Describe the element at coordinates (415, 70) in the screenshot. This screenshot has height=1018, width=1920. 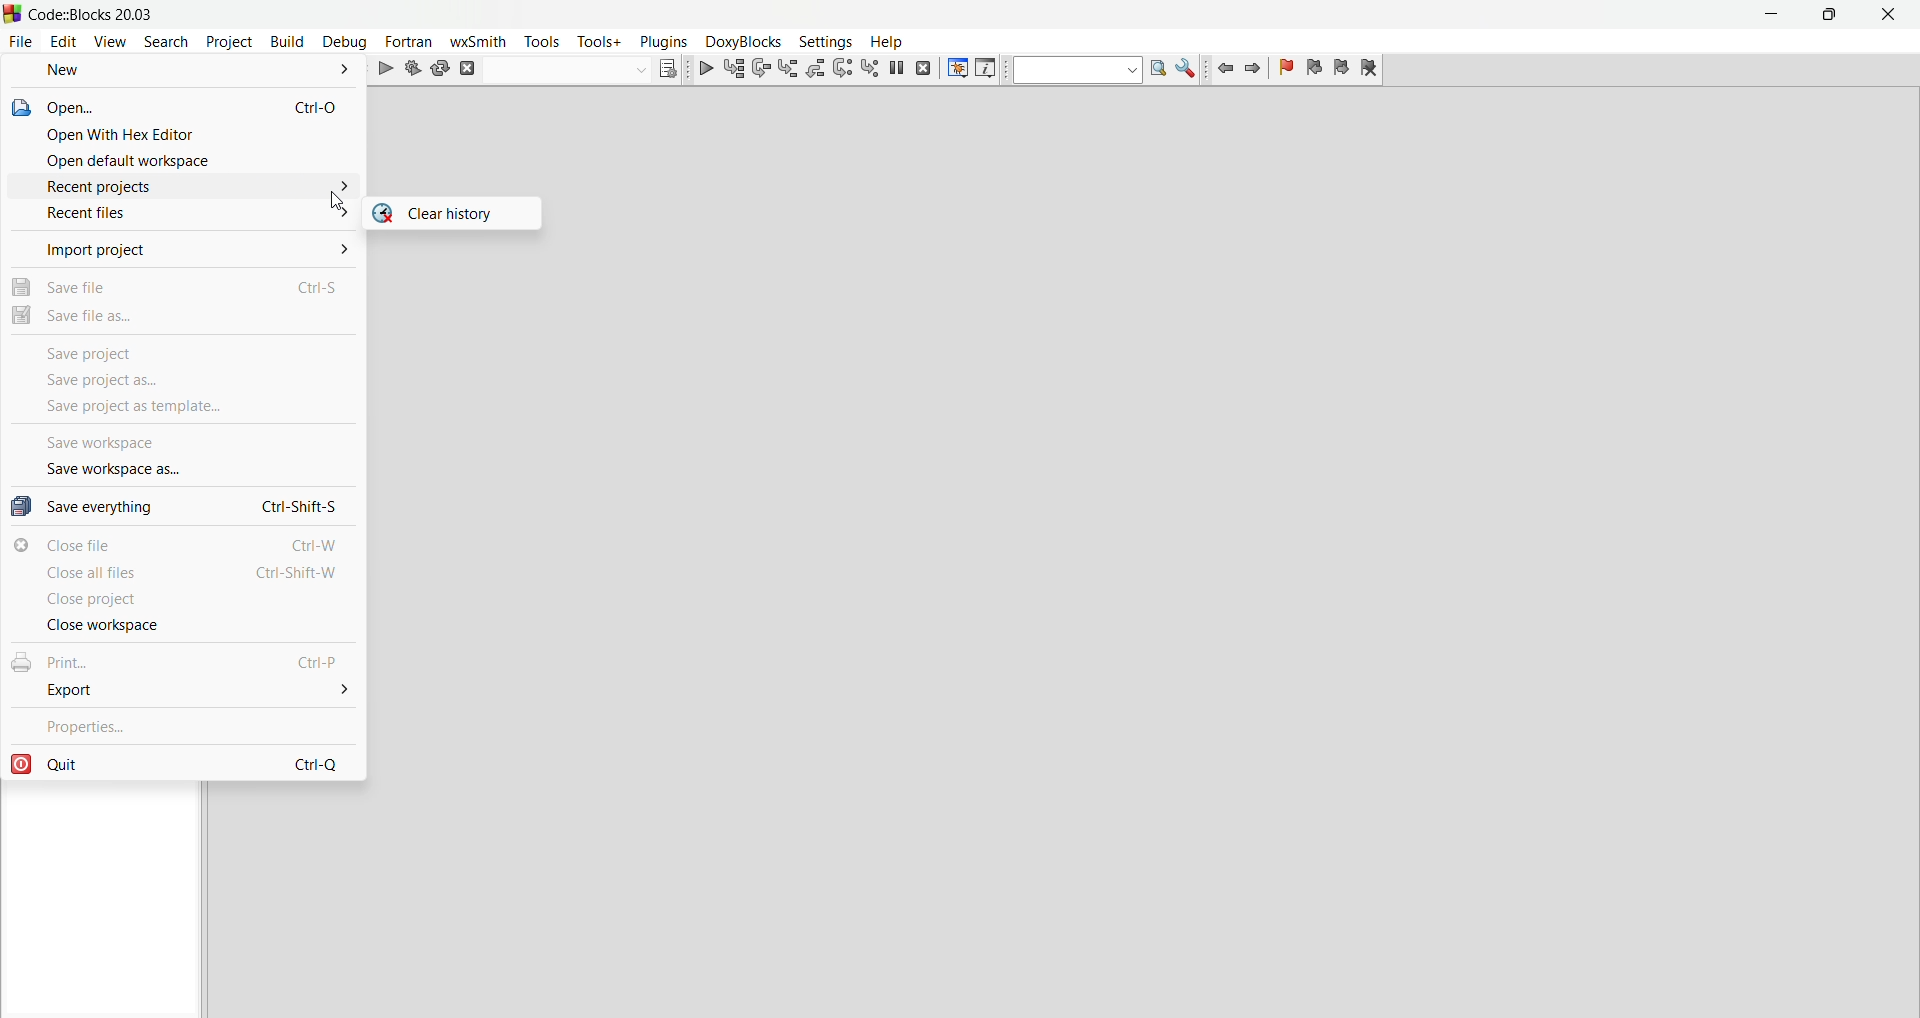
I see `build and run` at that location.